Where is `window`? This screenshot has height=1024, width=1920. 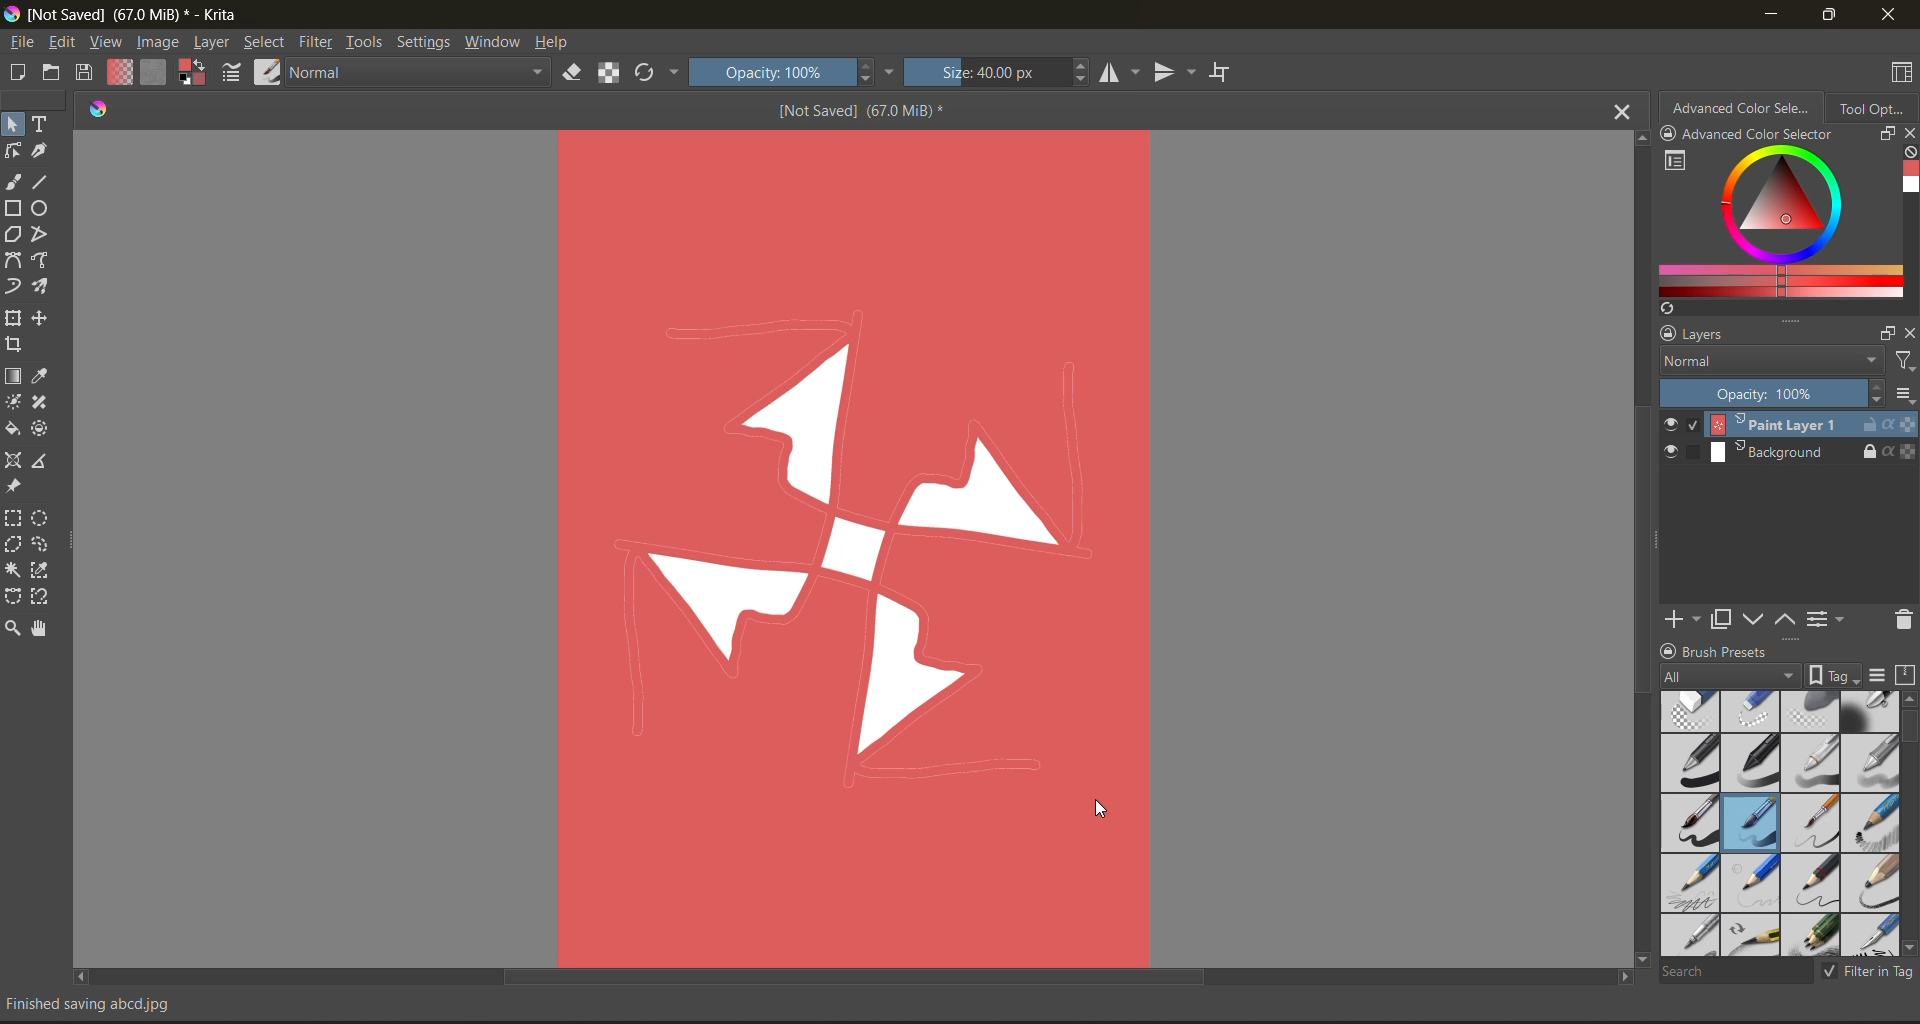 window is located at coordinates (495, 43).